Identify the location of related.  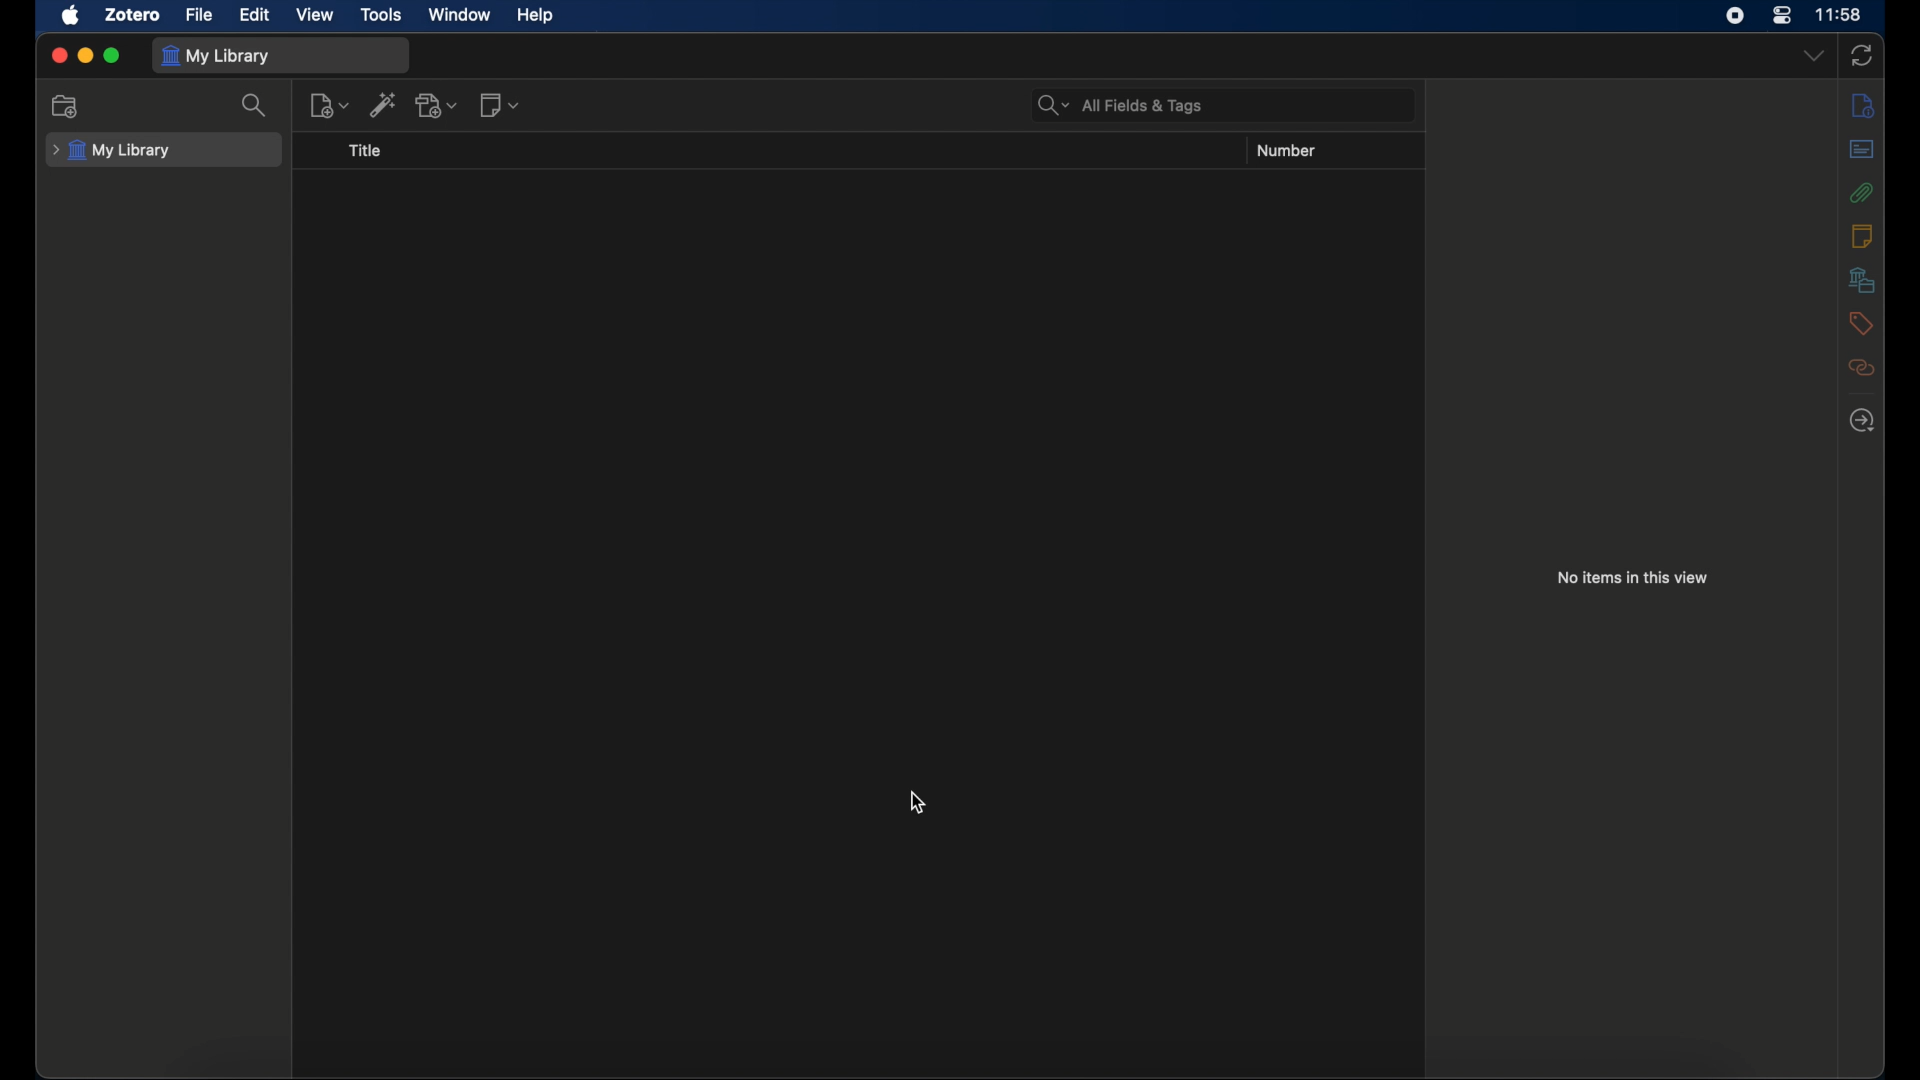
(1862, 368).